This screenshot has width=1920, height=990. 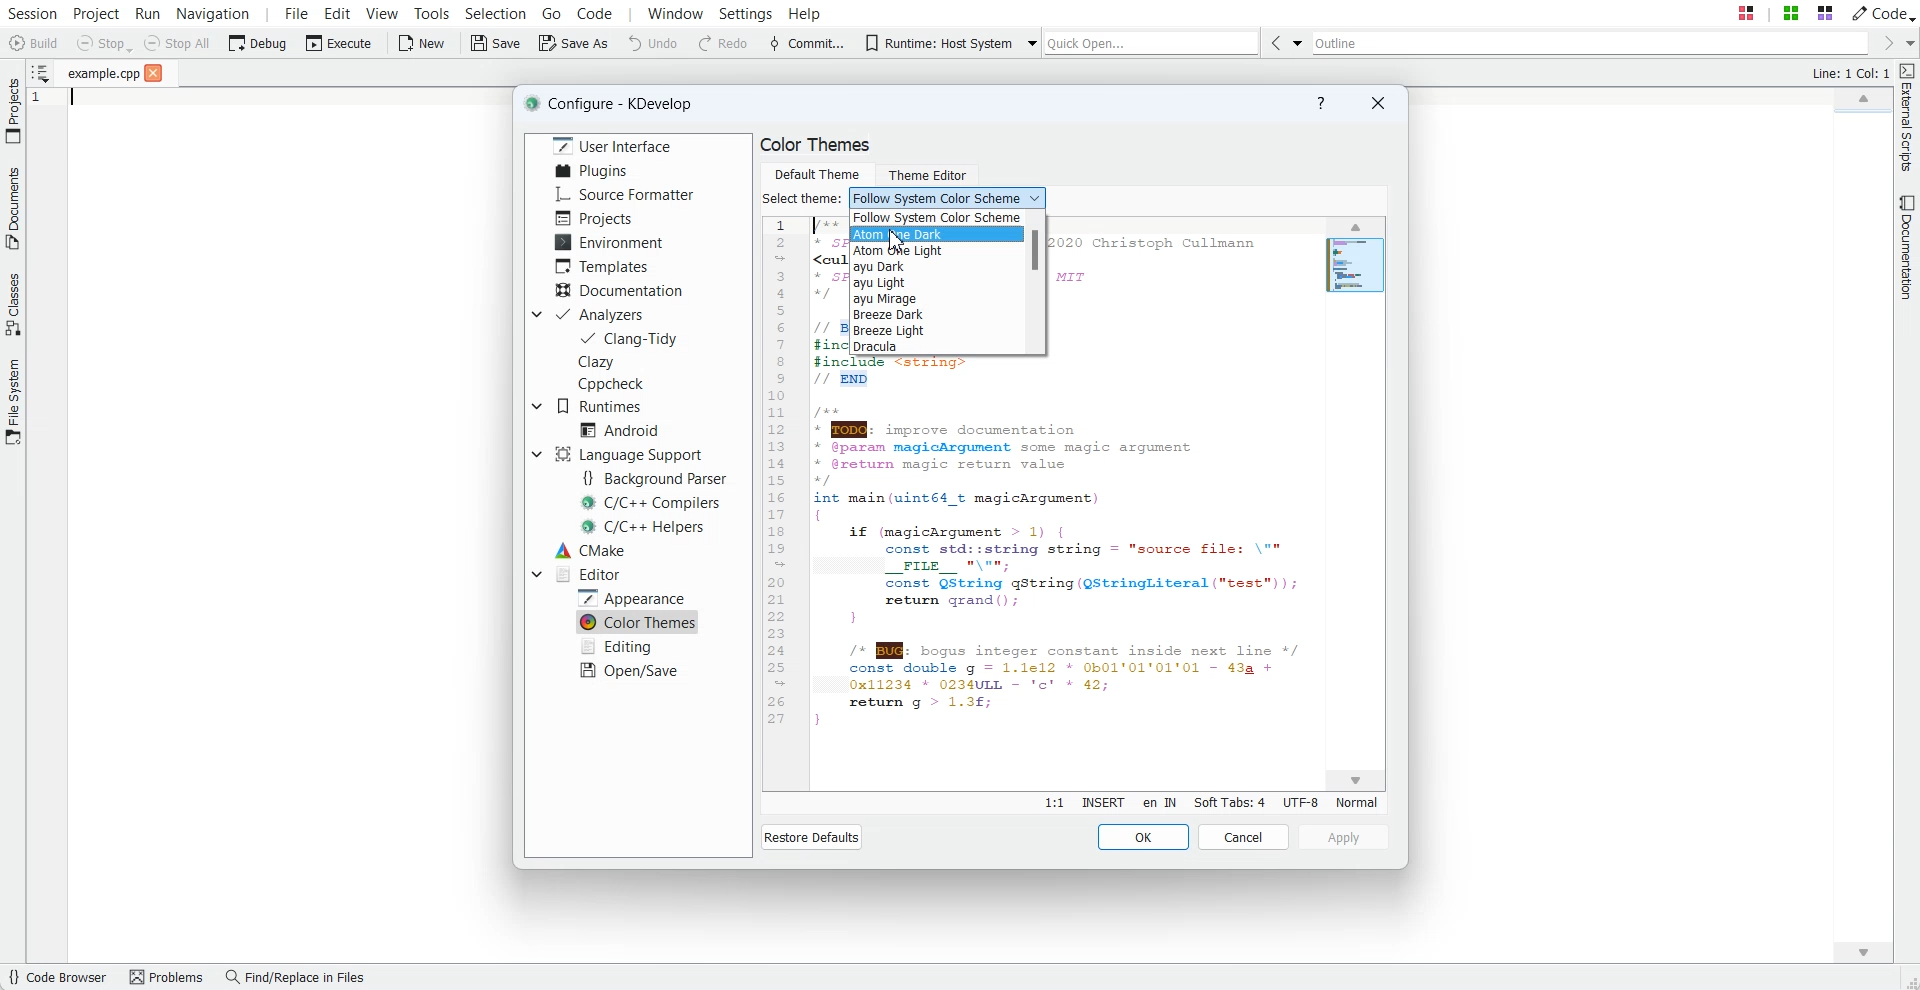 What do you see at coordinates (608, 145) in the screenshot?
I see `User Interface` at bounding box center [608, 145].